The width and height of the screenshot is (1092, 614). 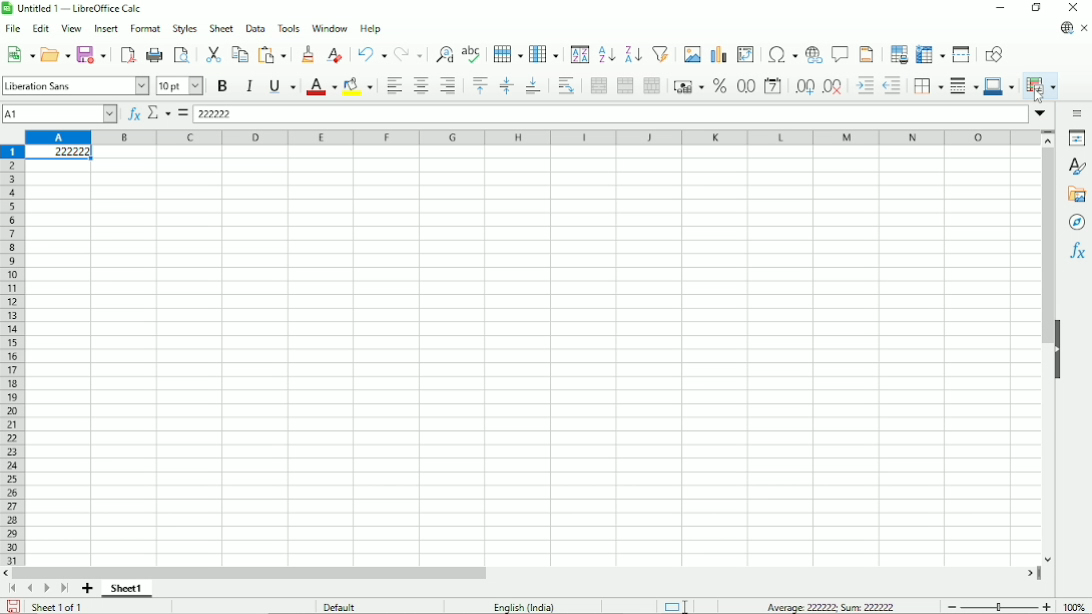 What do you see at coordinates (451, 86) in the screenshot?
I see `Align right` at bounding box center [451, 86].